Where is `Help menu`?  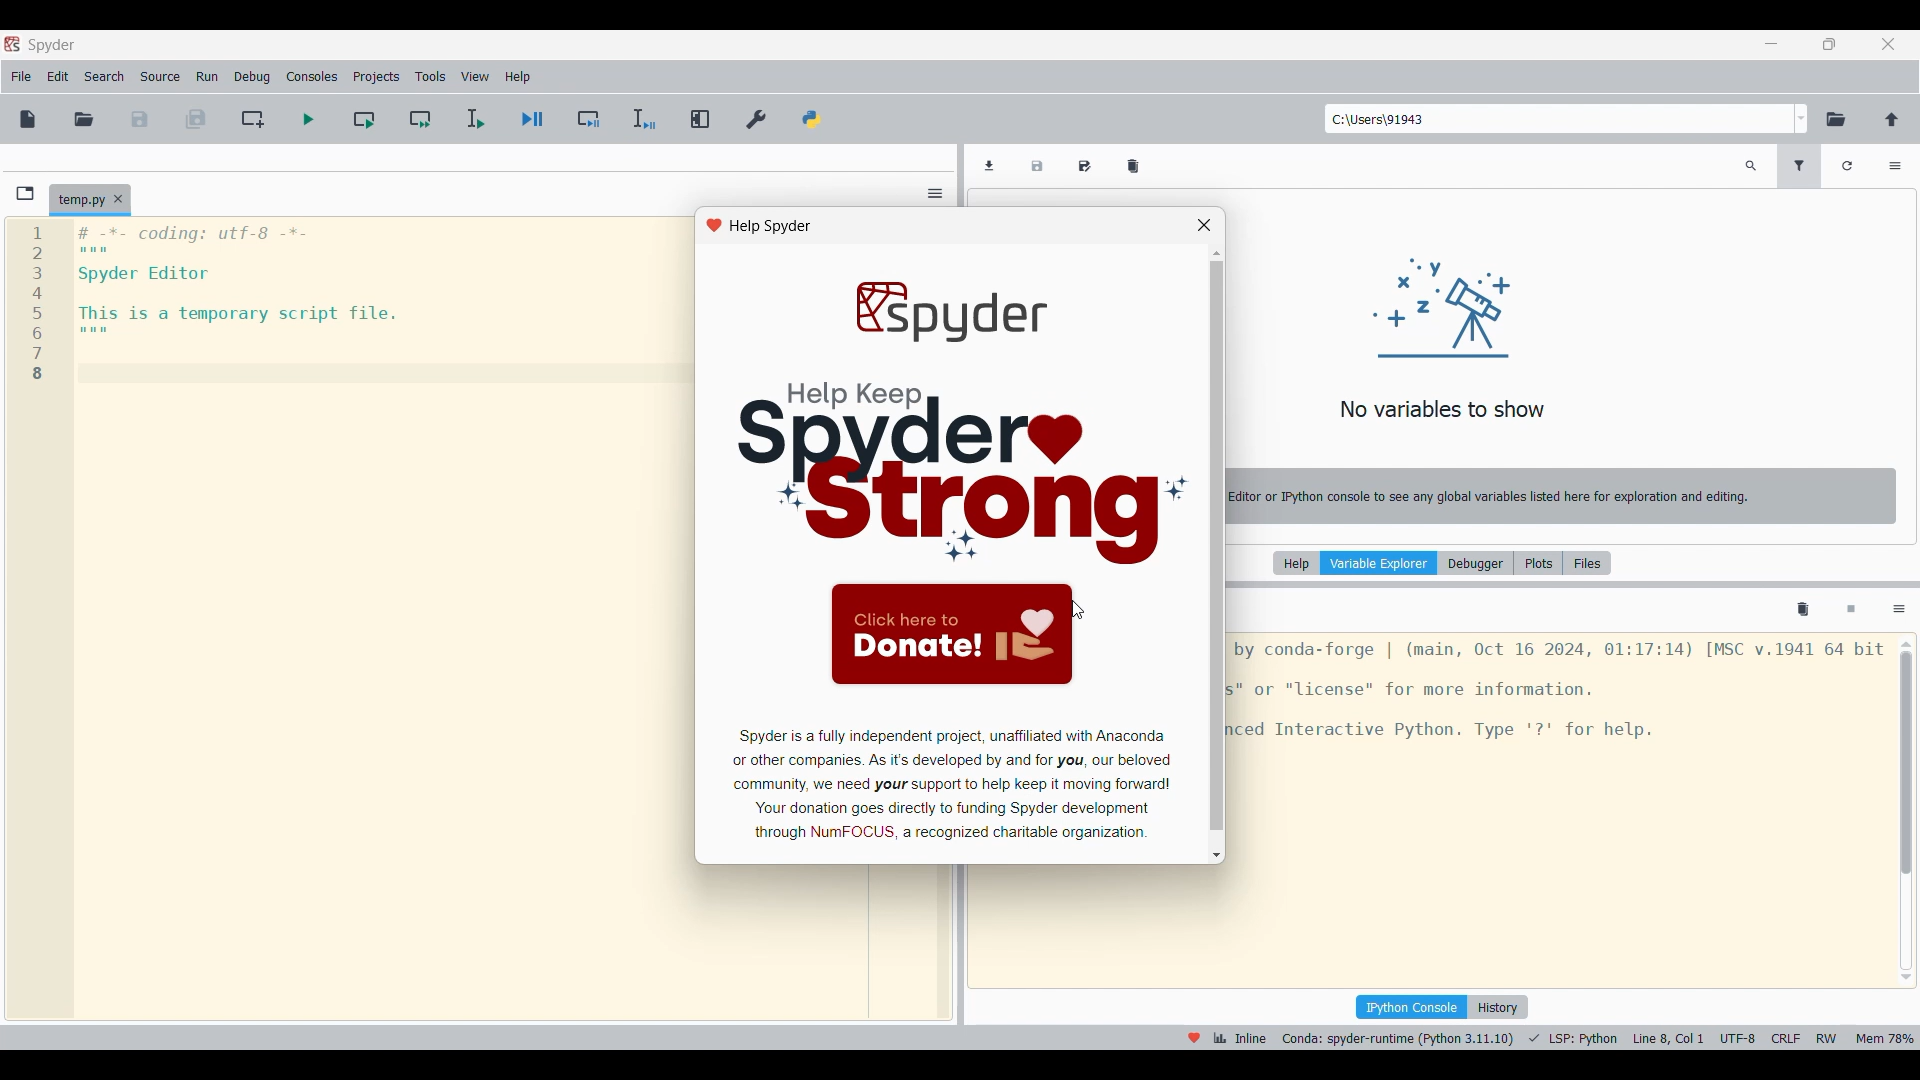
Help menu is located at coordinates (518, 76).